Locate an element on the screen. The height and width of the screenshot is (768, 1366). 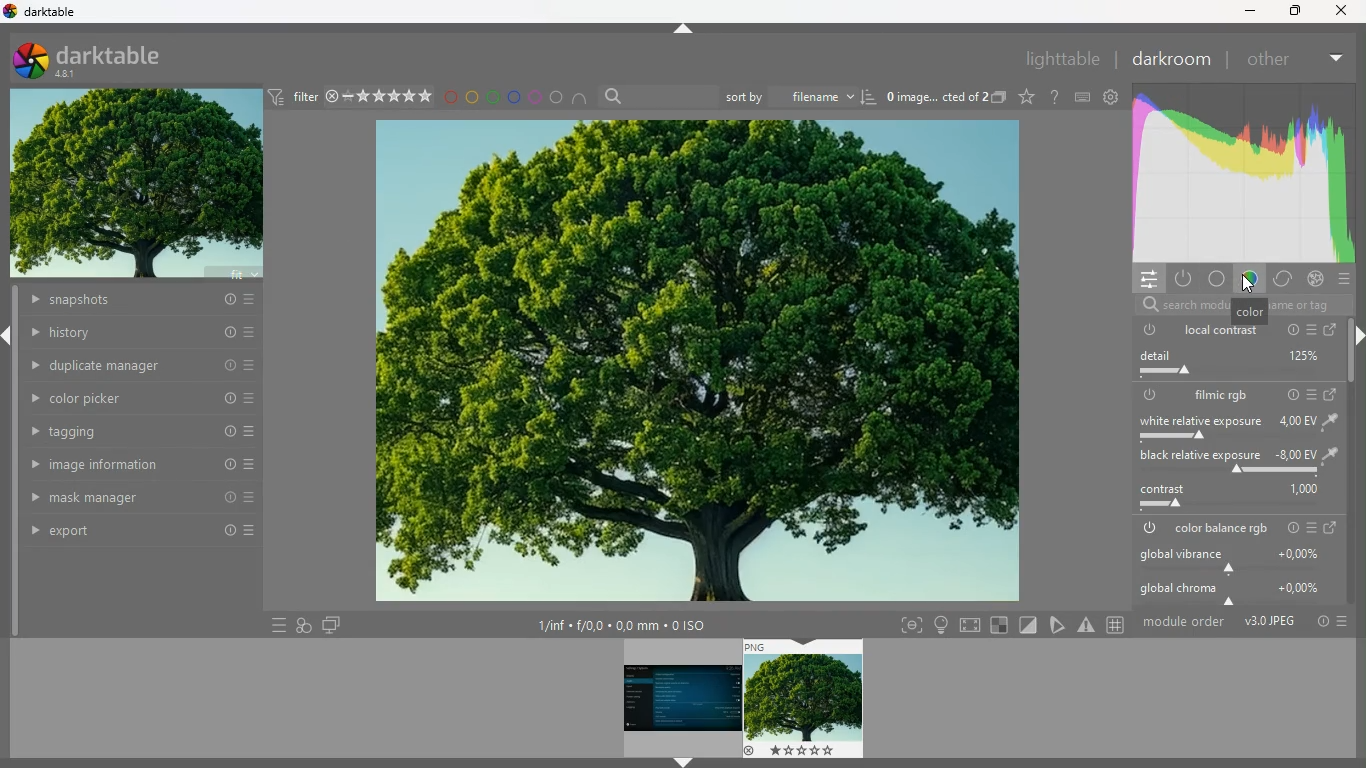
image is located at coordinates (137, 186).